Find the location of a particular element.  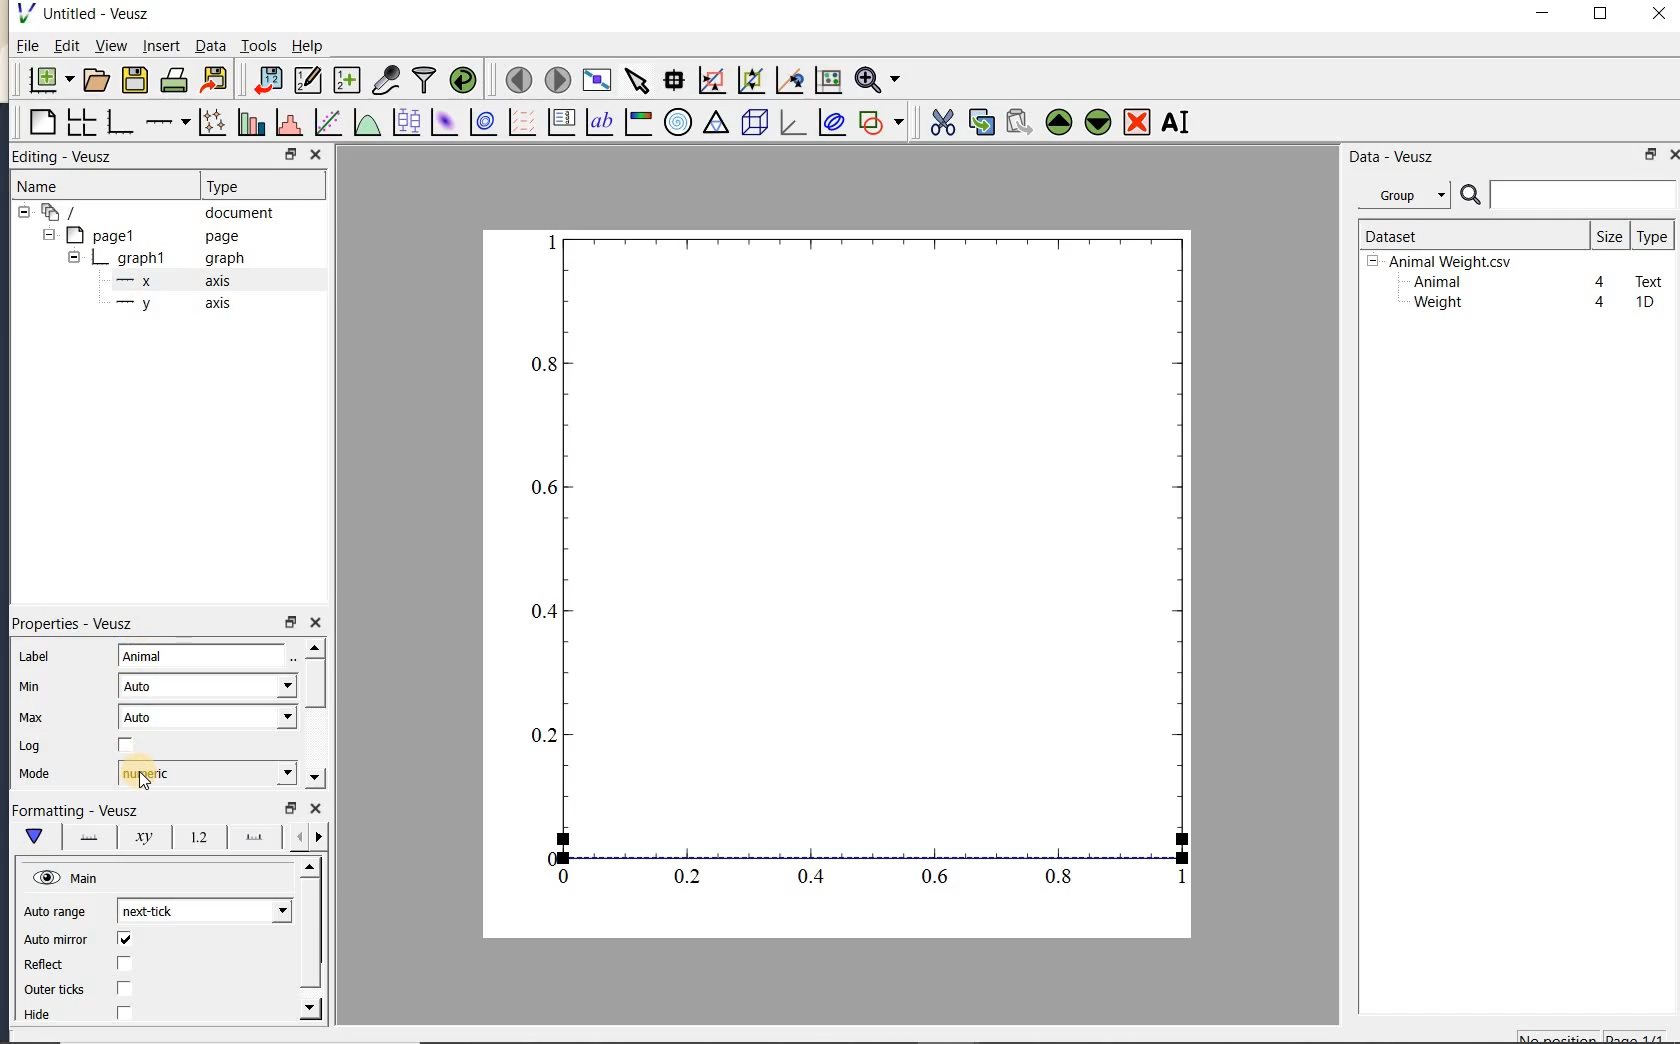

edit and enter new datasets is located at coordinates (307, 80).